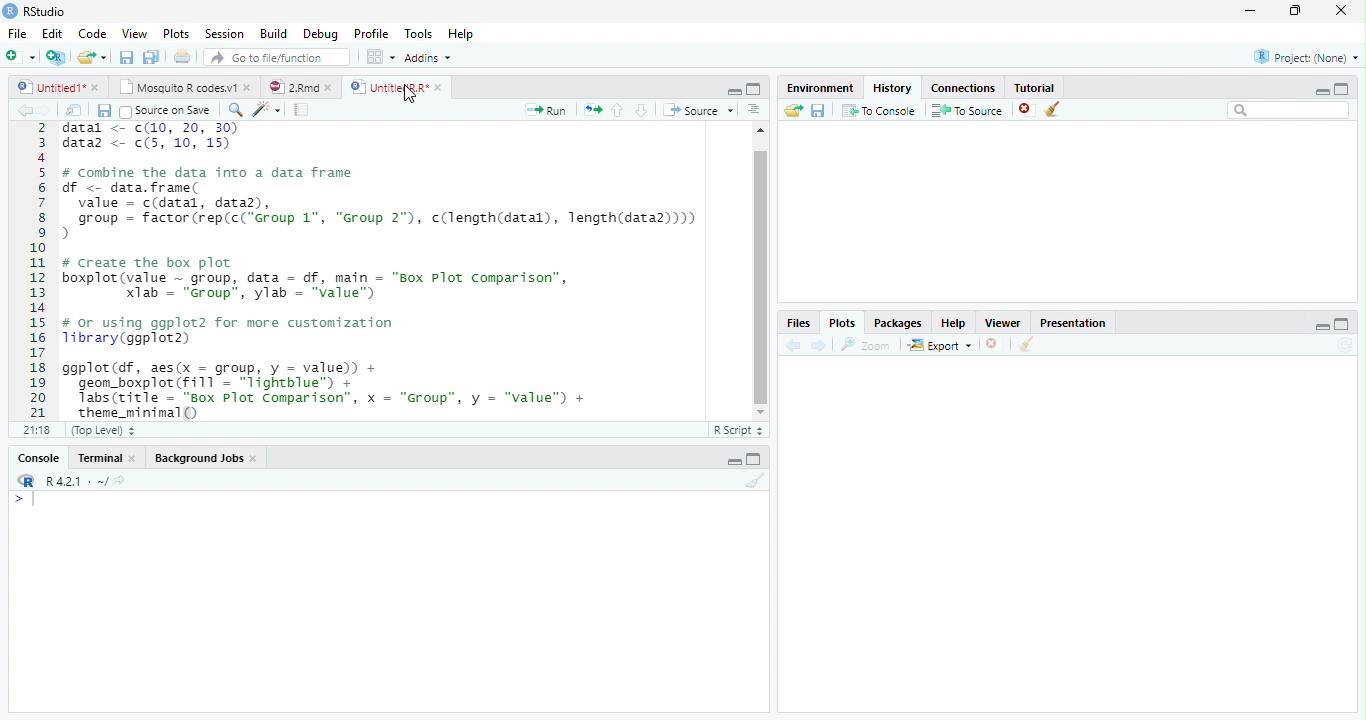 The height and width of the screenshot is (720, 1366). Describe the element at coordinates (132, 457) in the screenshot. I see `close` at that location.